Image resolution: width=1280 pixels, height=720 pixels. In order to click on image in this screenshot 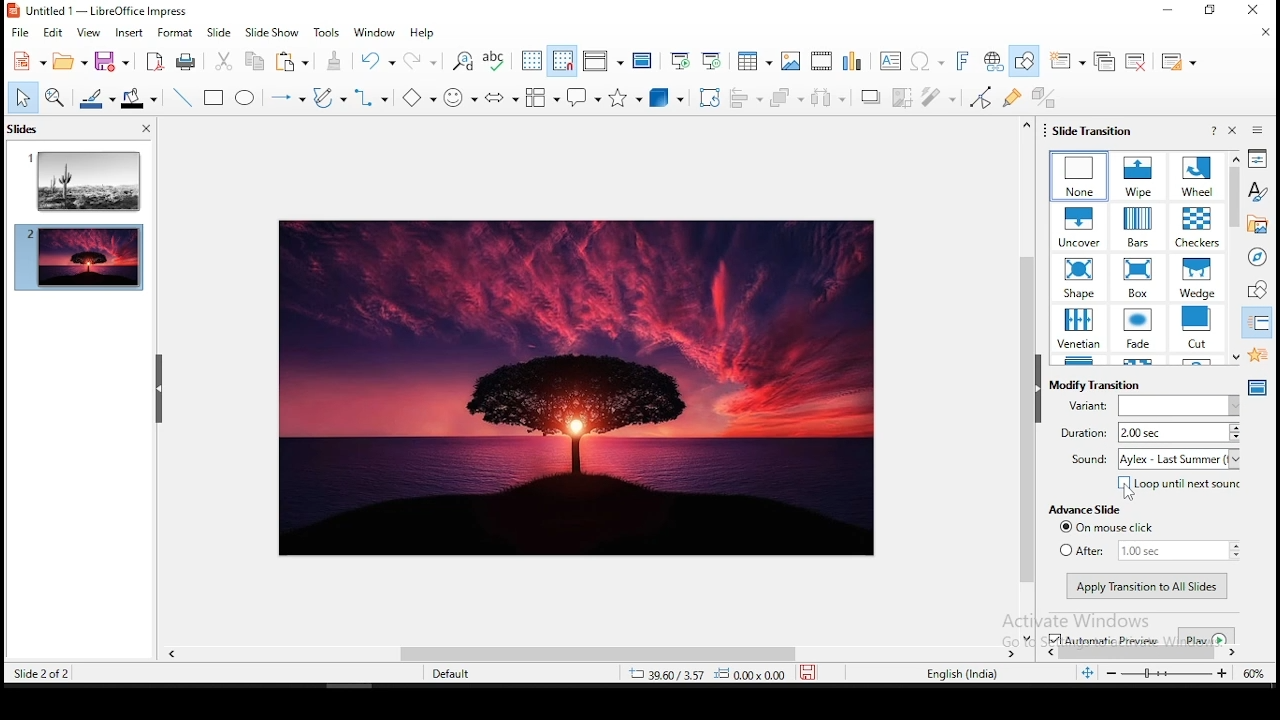, I will do `click(578, 387)`.